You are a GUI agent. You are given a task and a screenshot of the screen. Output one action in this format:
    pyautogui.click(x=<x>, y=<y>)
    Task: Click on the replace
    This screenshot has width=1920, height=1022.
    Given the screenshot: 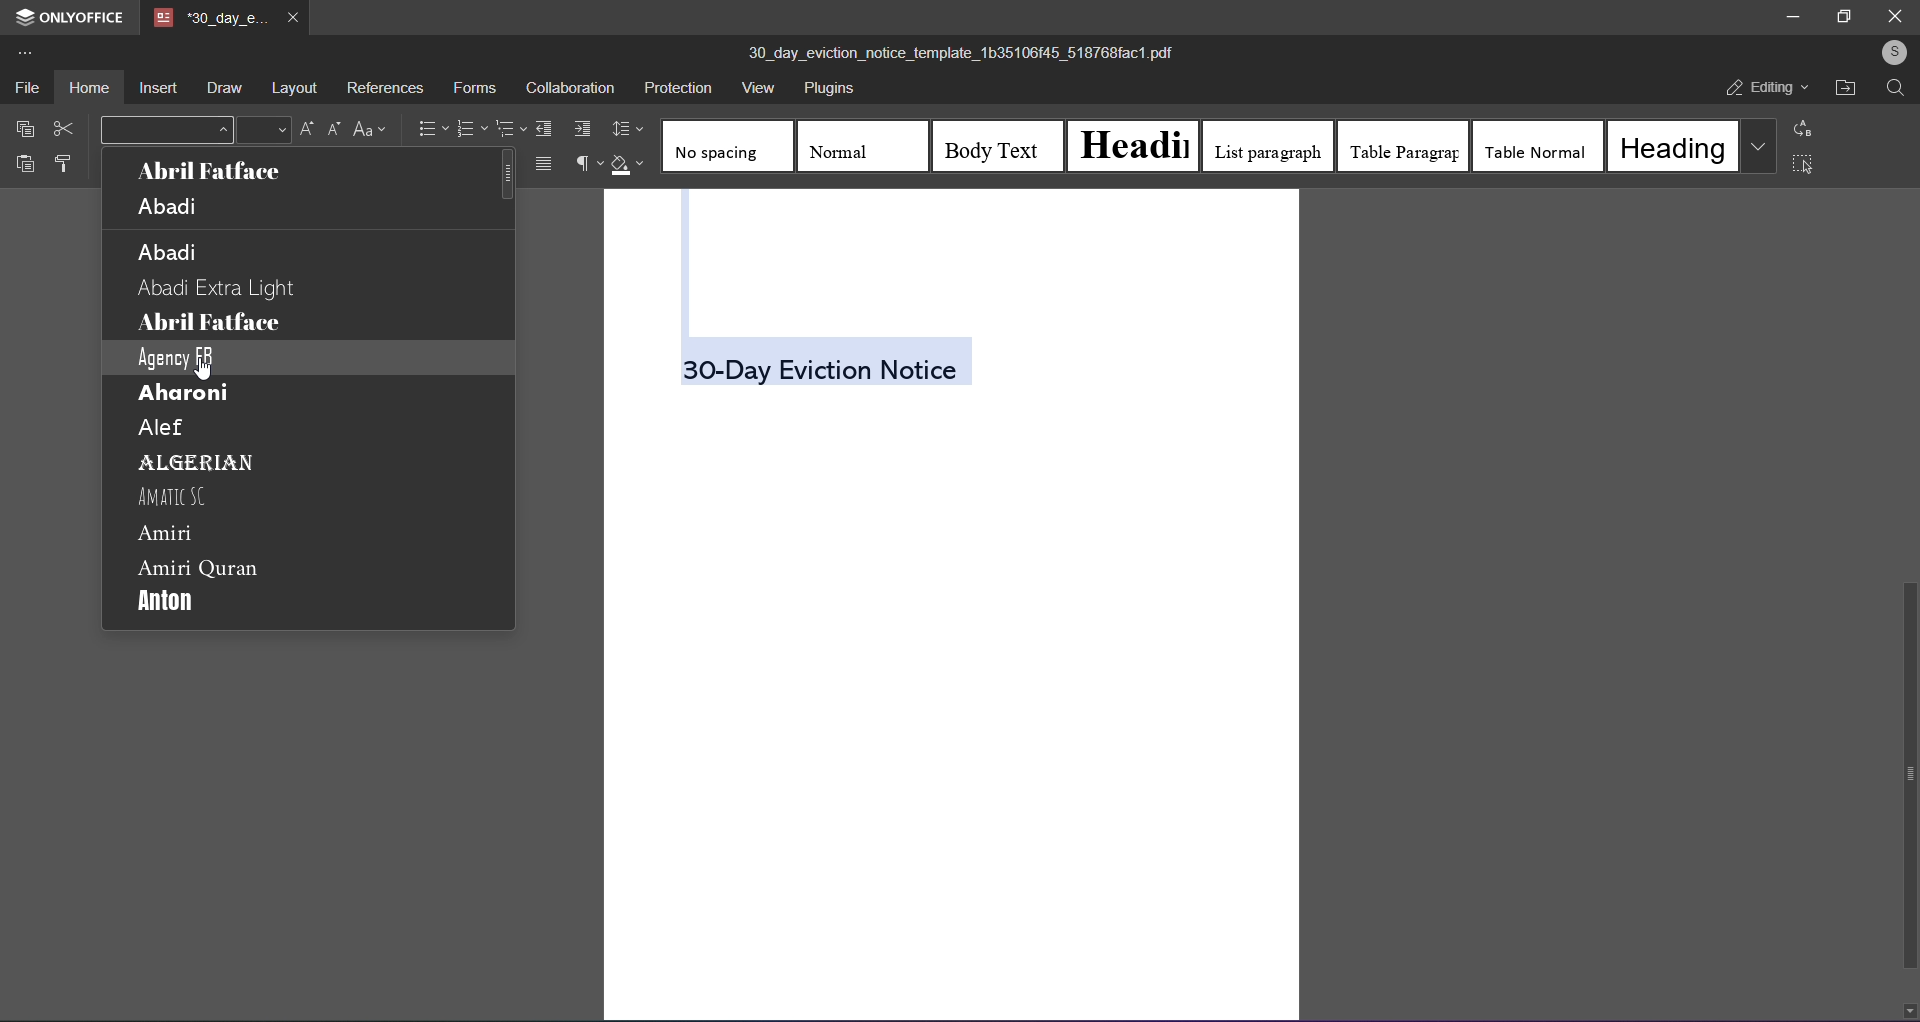 What is the action you would take?
    pyautogui.click(x=1808, y=128)
    